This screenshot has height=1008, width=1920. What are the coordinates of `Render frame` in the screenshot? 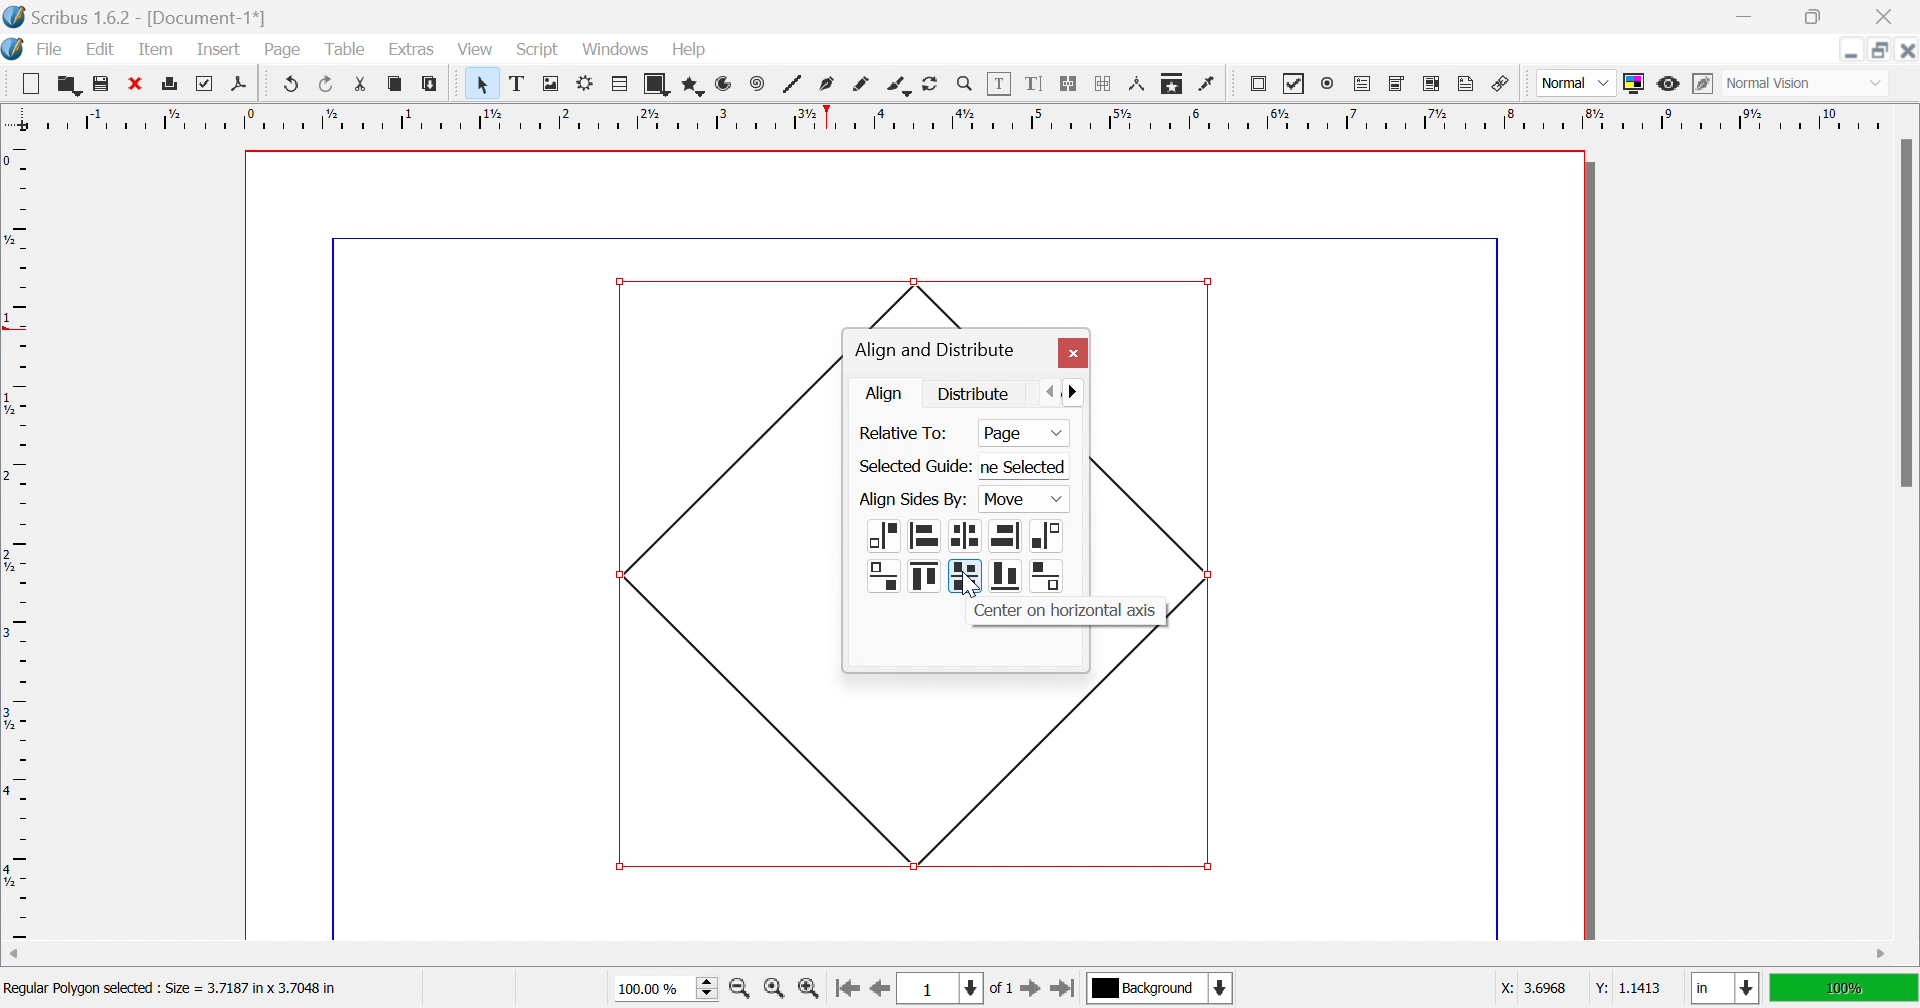 It's located at (585, 82).